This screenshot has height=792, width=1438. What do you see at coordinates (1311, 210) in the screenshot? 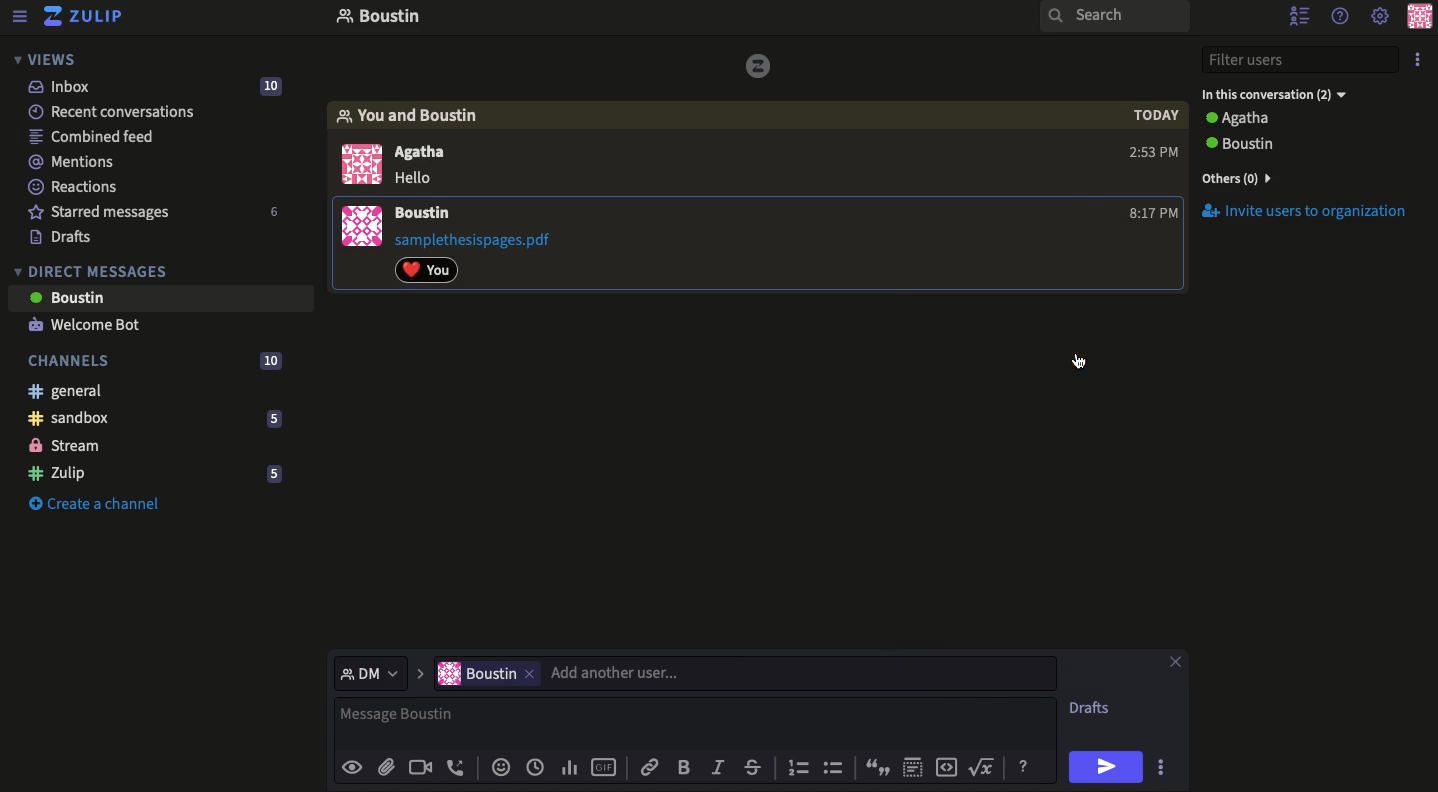
I see `Invite users to the organization` at bounding box center [1311, 210].